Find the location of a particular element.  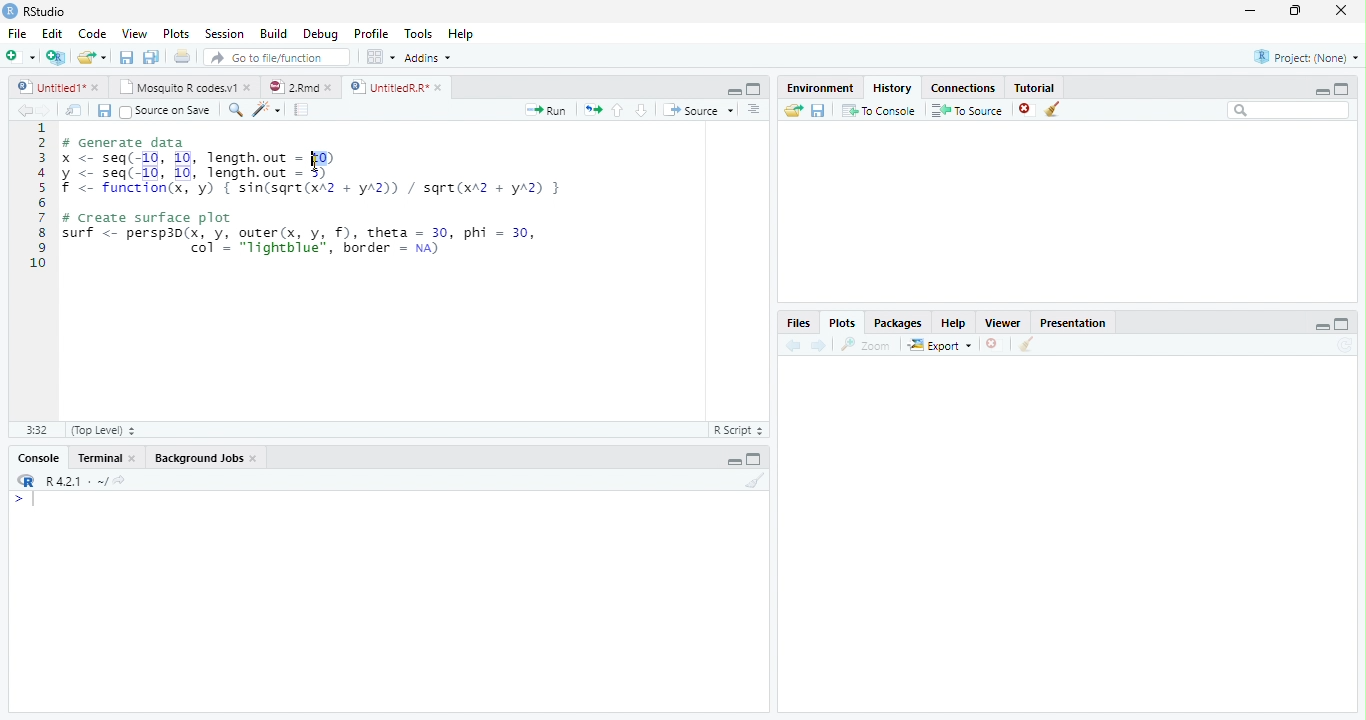

cursor is located at coordinates (318, 164).